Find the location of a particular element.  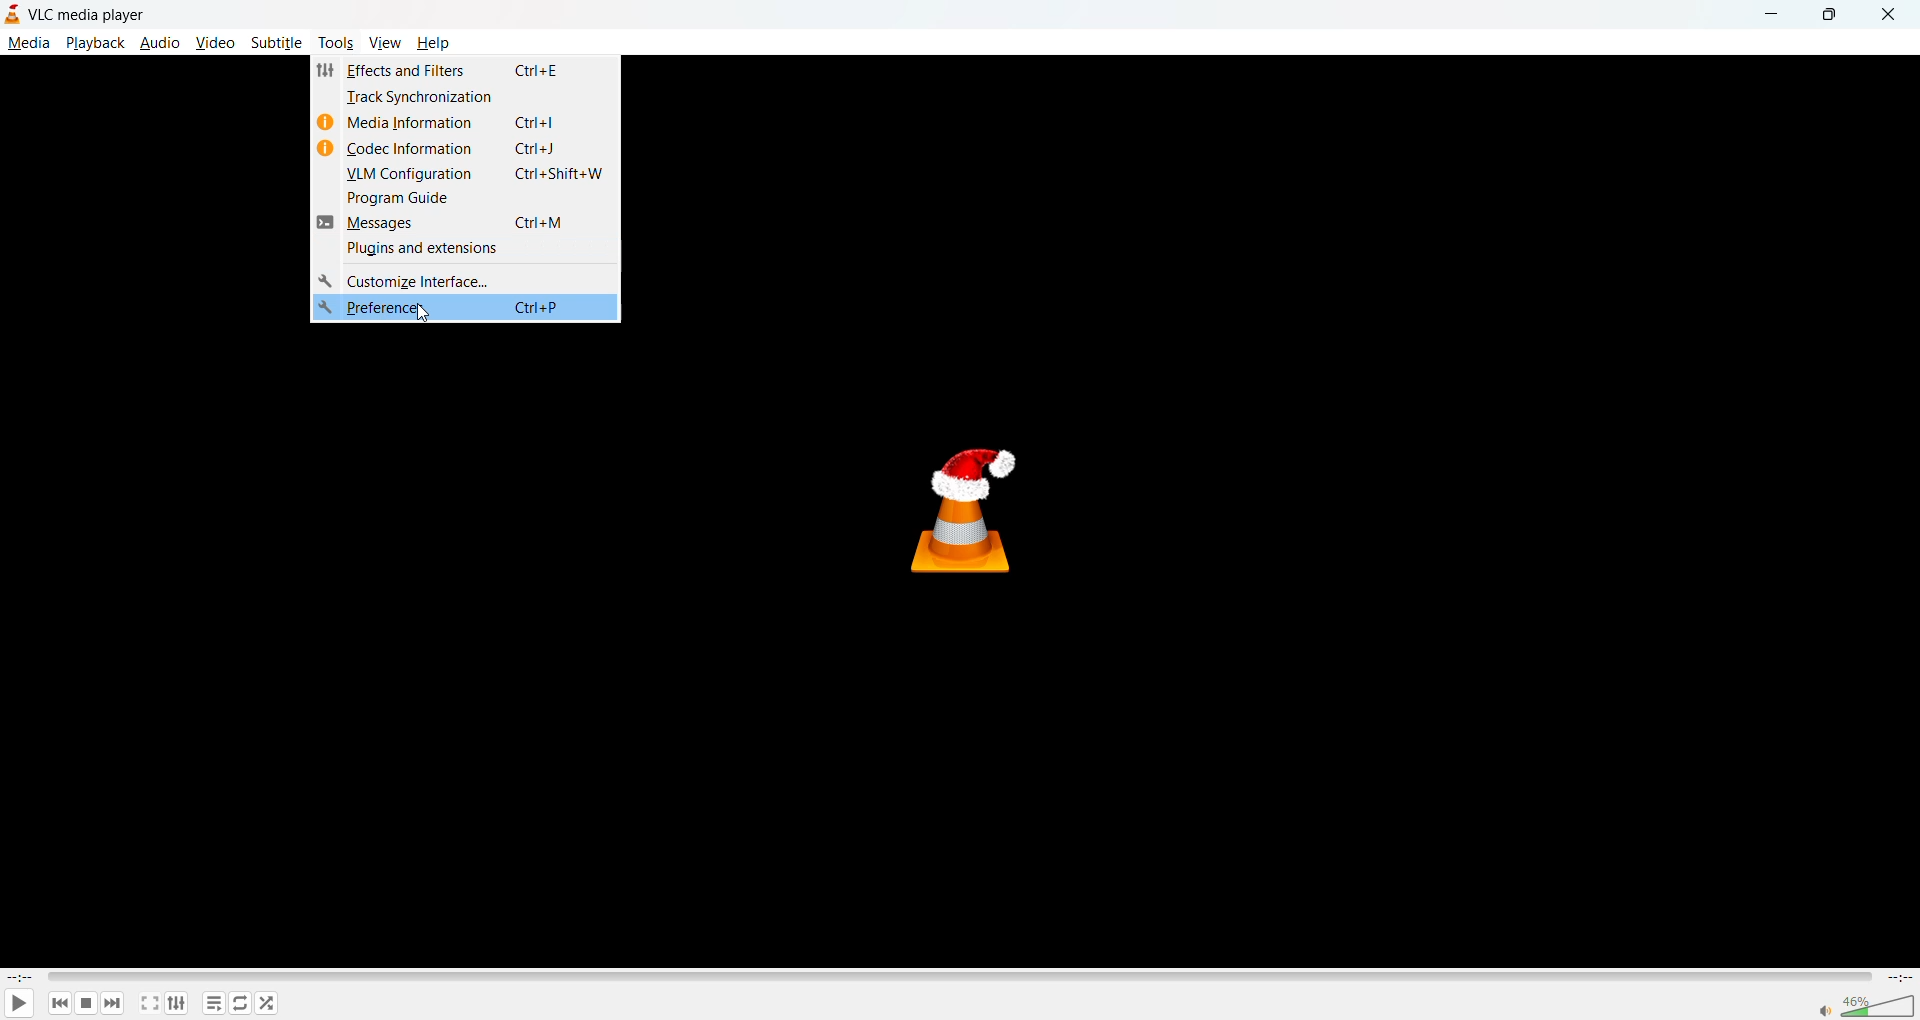

current track time is located at coordinates (20, 975).